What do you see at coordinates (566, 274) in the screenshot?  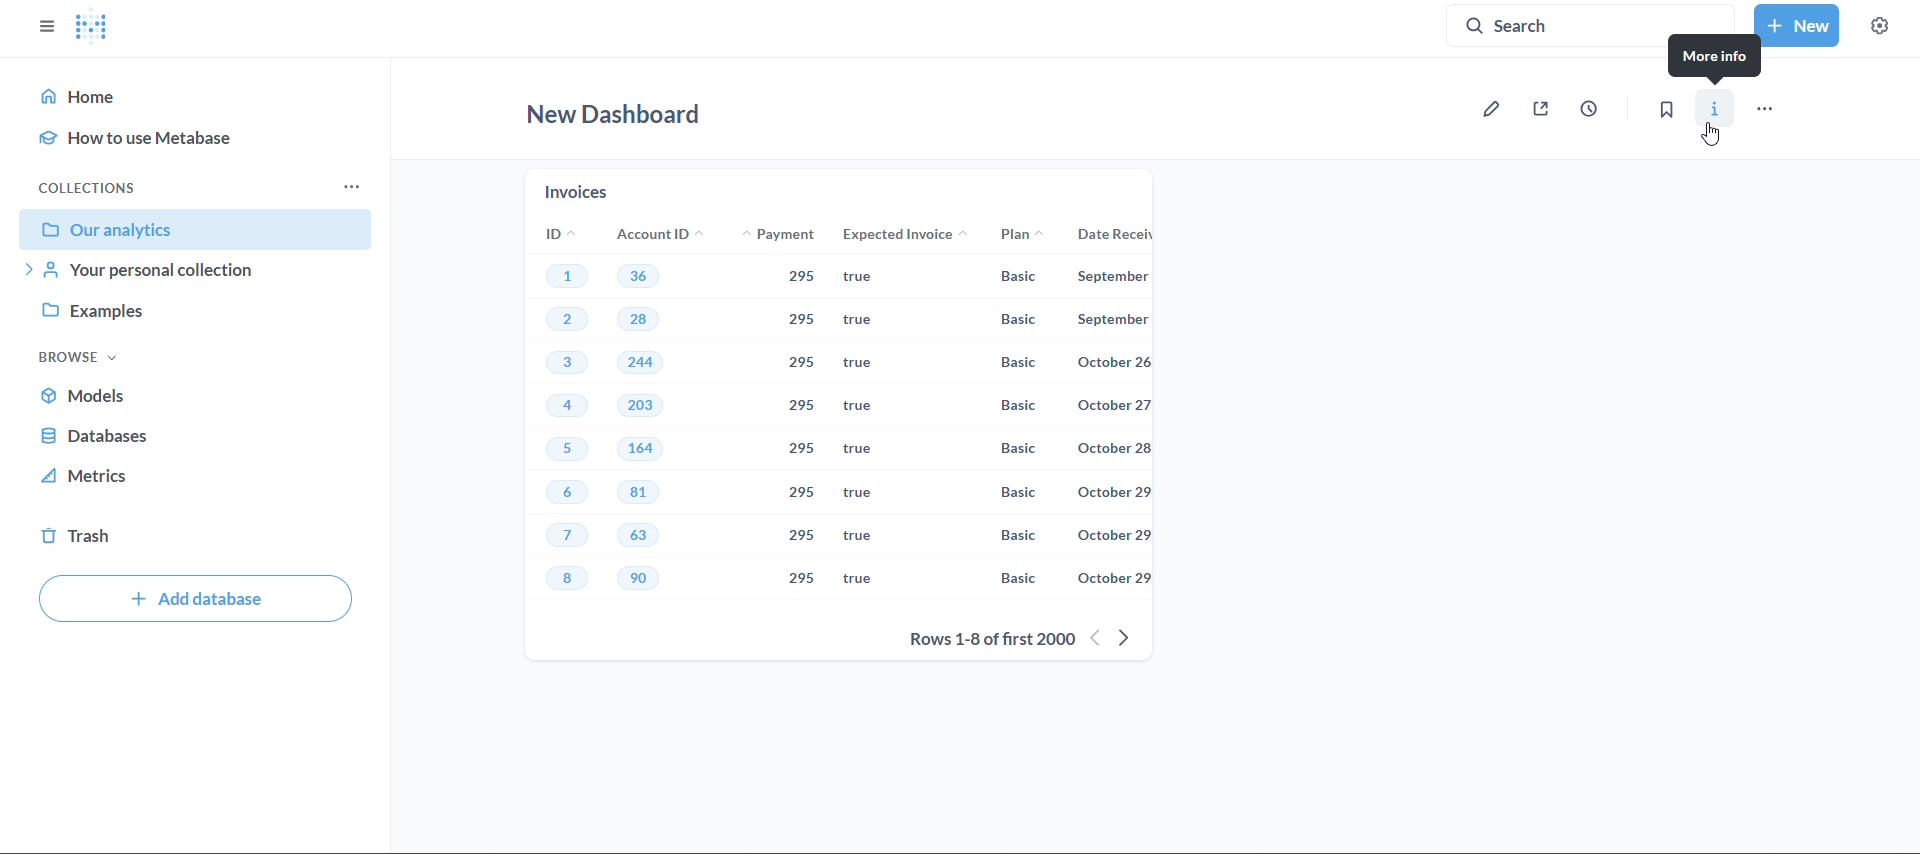 I see `1` at bounding box center [566, 274].